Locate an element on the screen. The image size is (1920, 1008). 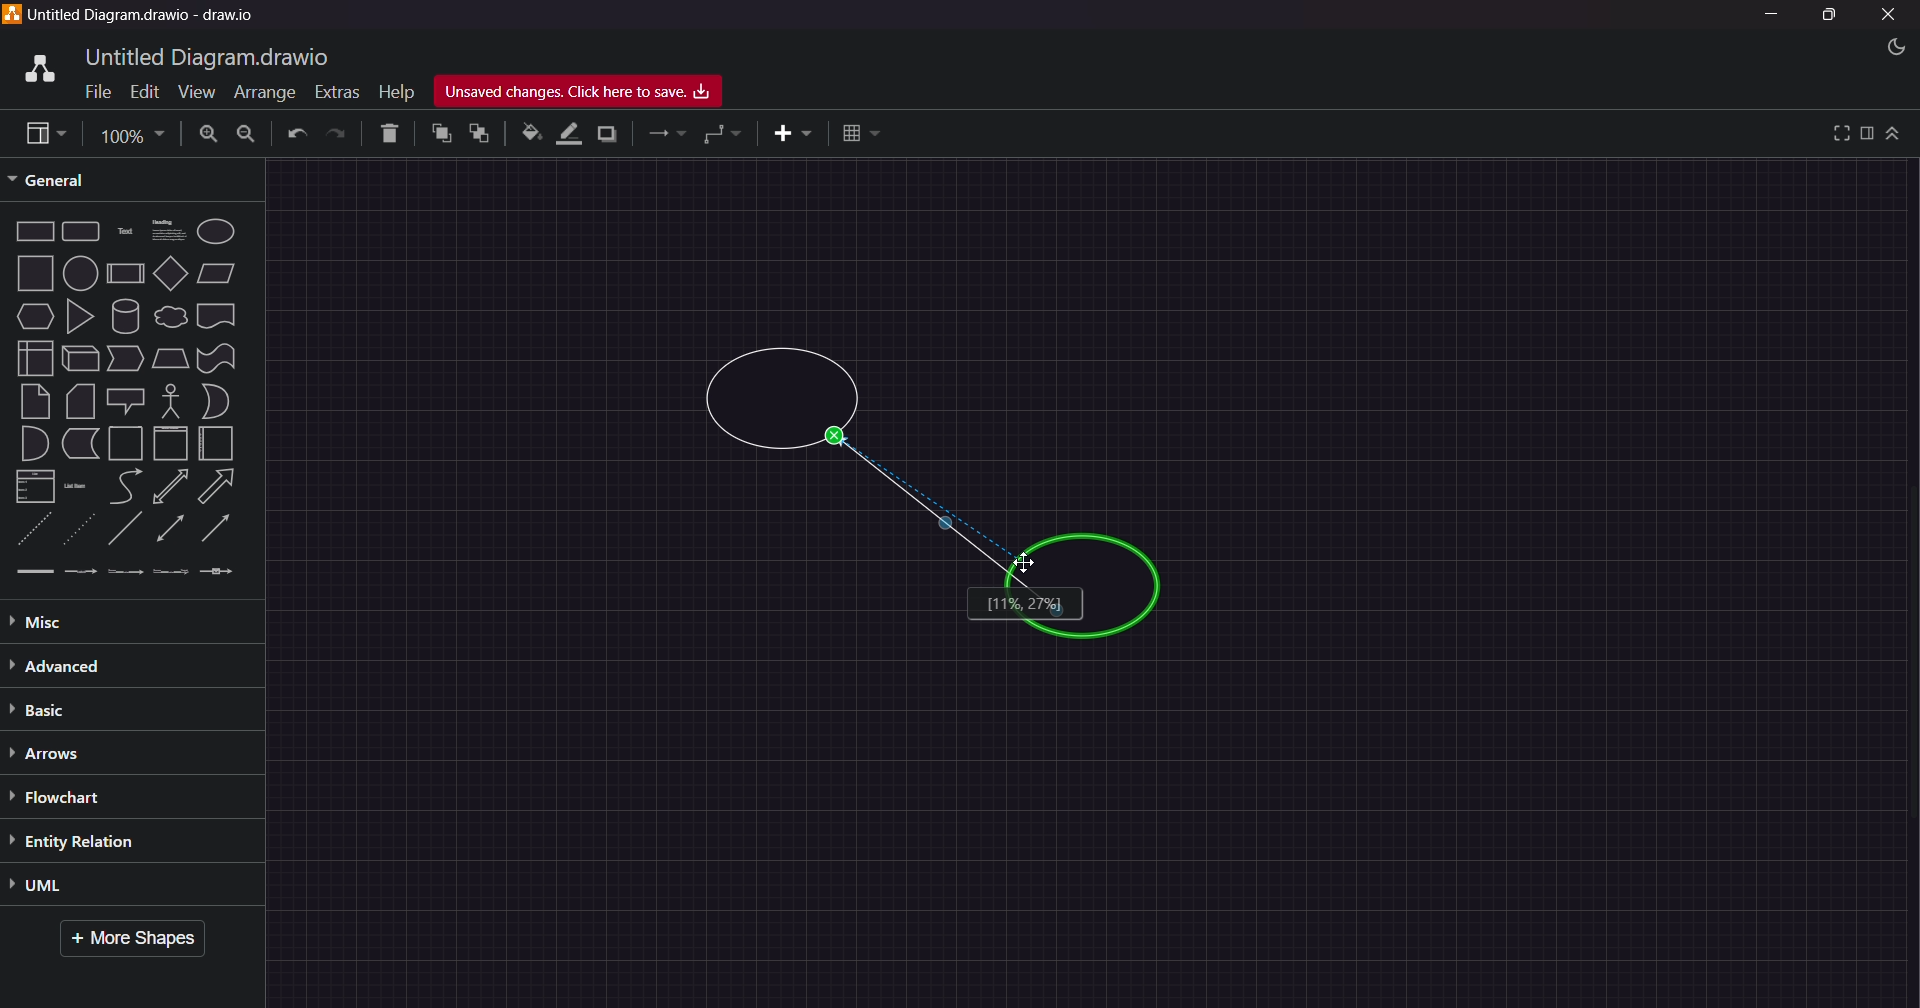
Maximize is located at coordinates (1828, 18).